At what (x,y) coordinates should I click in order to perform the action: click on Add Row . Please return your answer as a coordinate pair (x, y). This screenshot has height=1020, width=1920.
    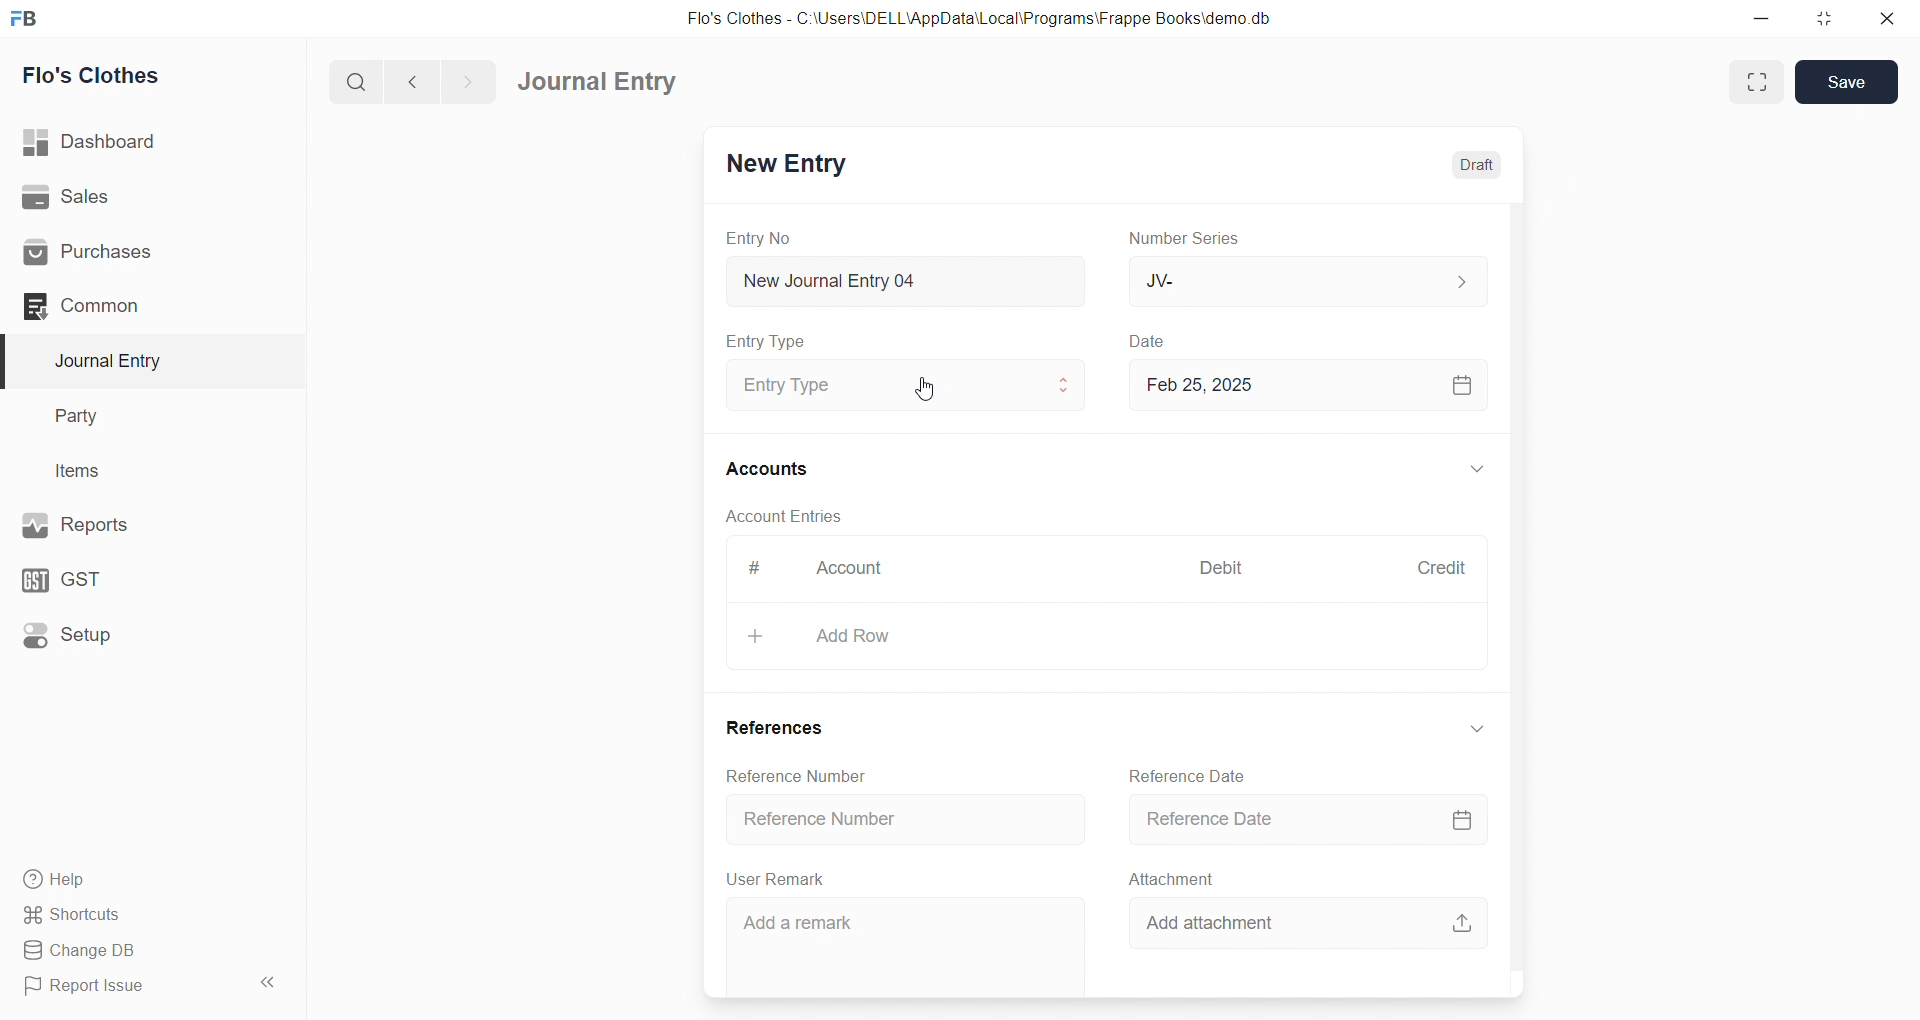
    Looking at the image, I should click on (1105, 635).